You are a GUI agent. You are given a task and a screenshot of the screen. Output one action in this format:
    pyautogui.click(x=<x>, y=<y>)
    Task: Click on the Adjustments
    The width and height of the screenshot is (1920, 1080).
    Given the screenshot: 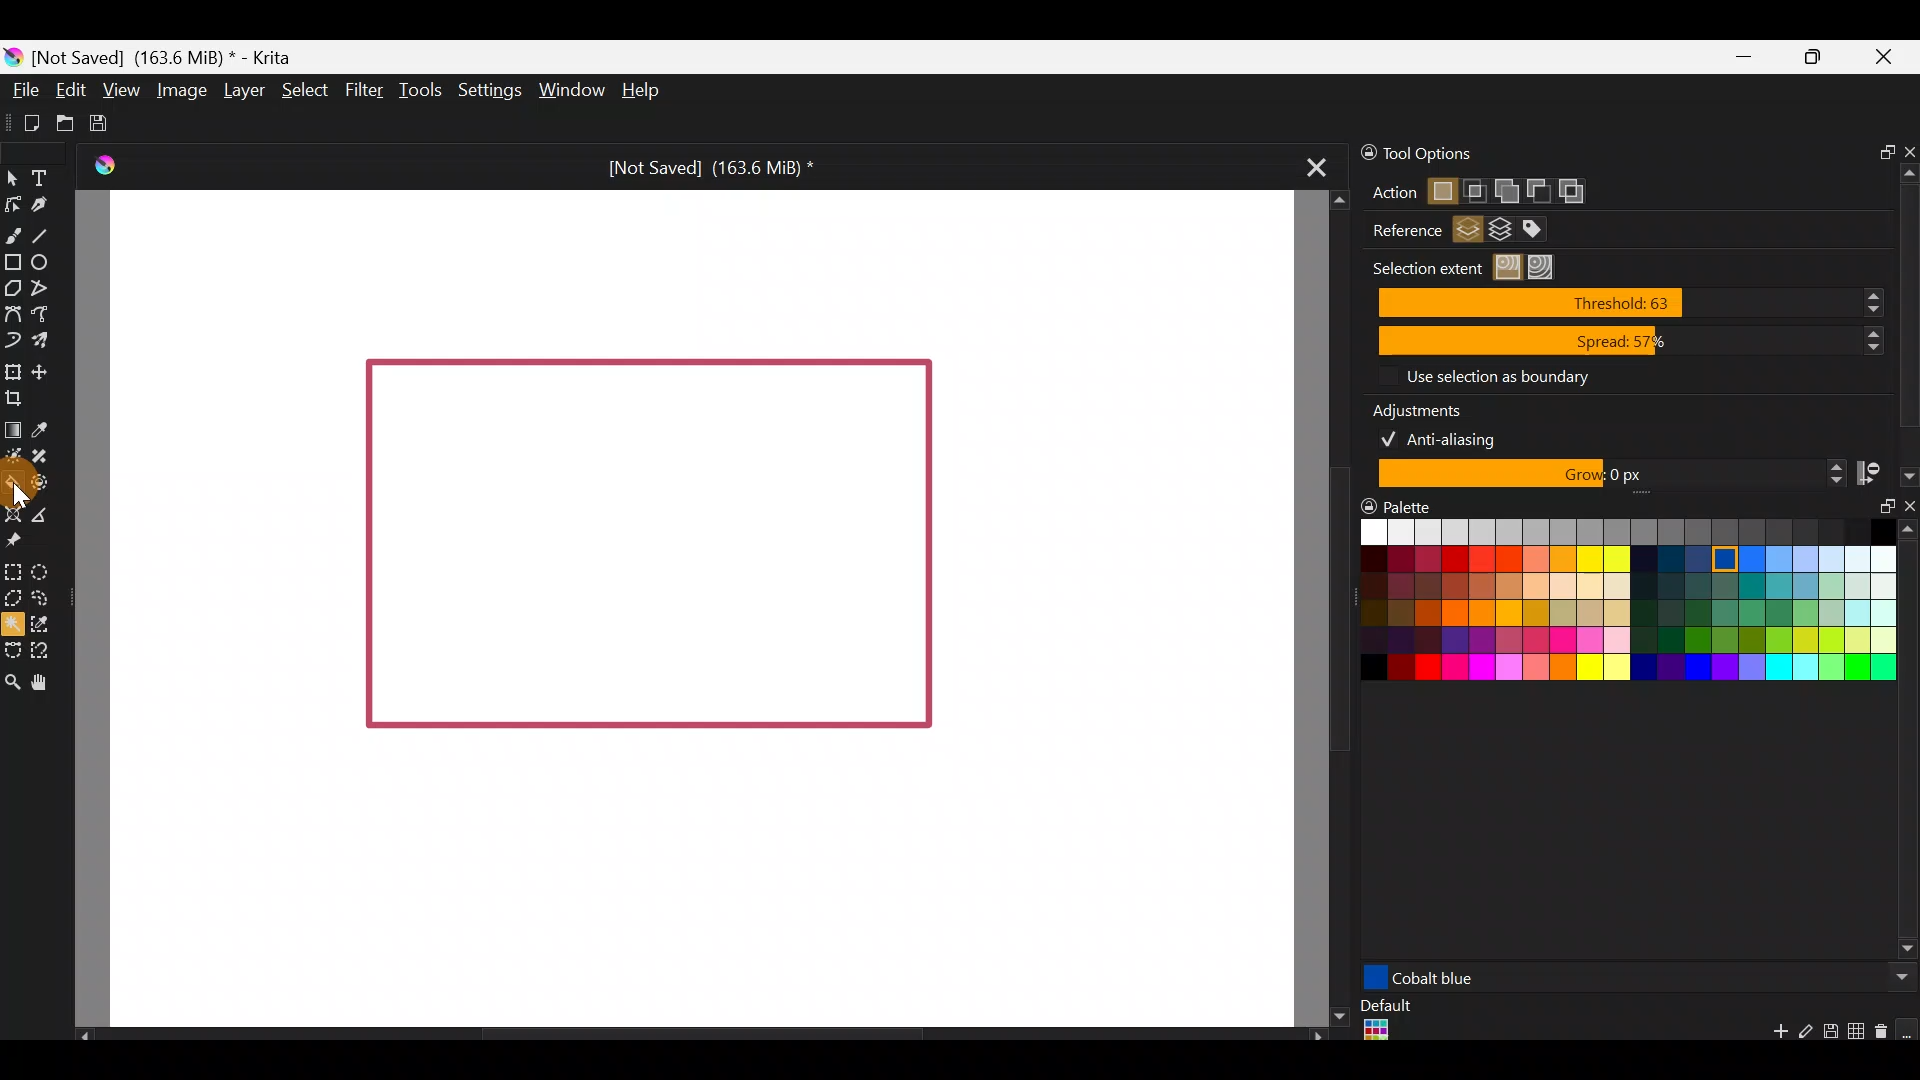 What is the action you would take?
    pyautogui.click(x=1430, y=407)
    